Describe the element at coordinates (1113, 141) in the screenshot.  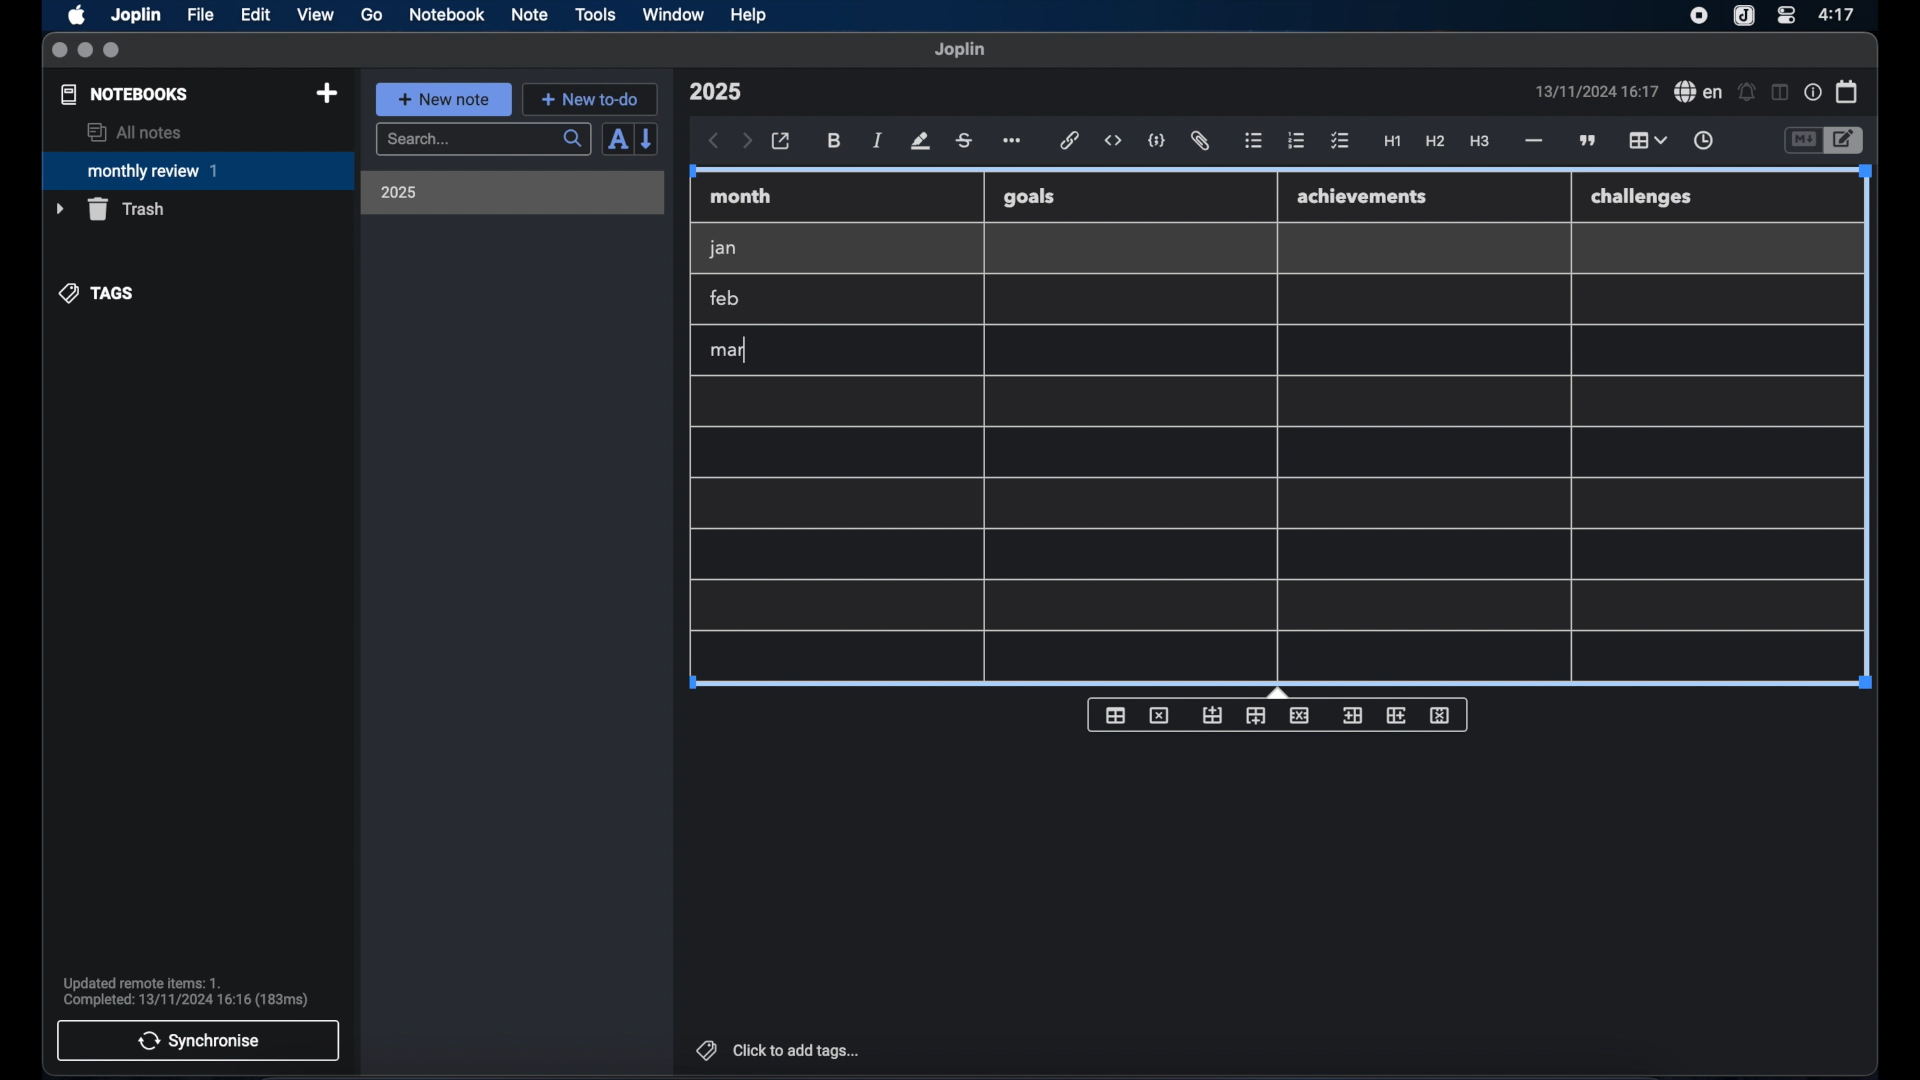
I see `inline code` at that location.